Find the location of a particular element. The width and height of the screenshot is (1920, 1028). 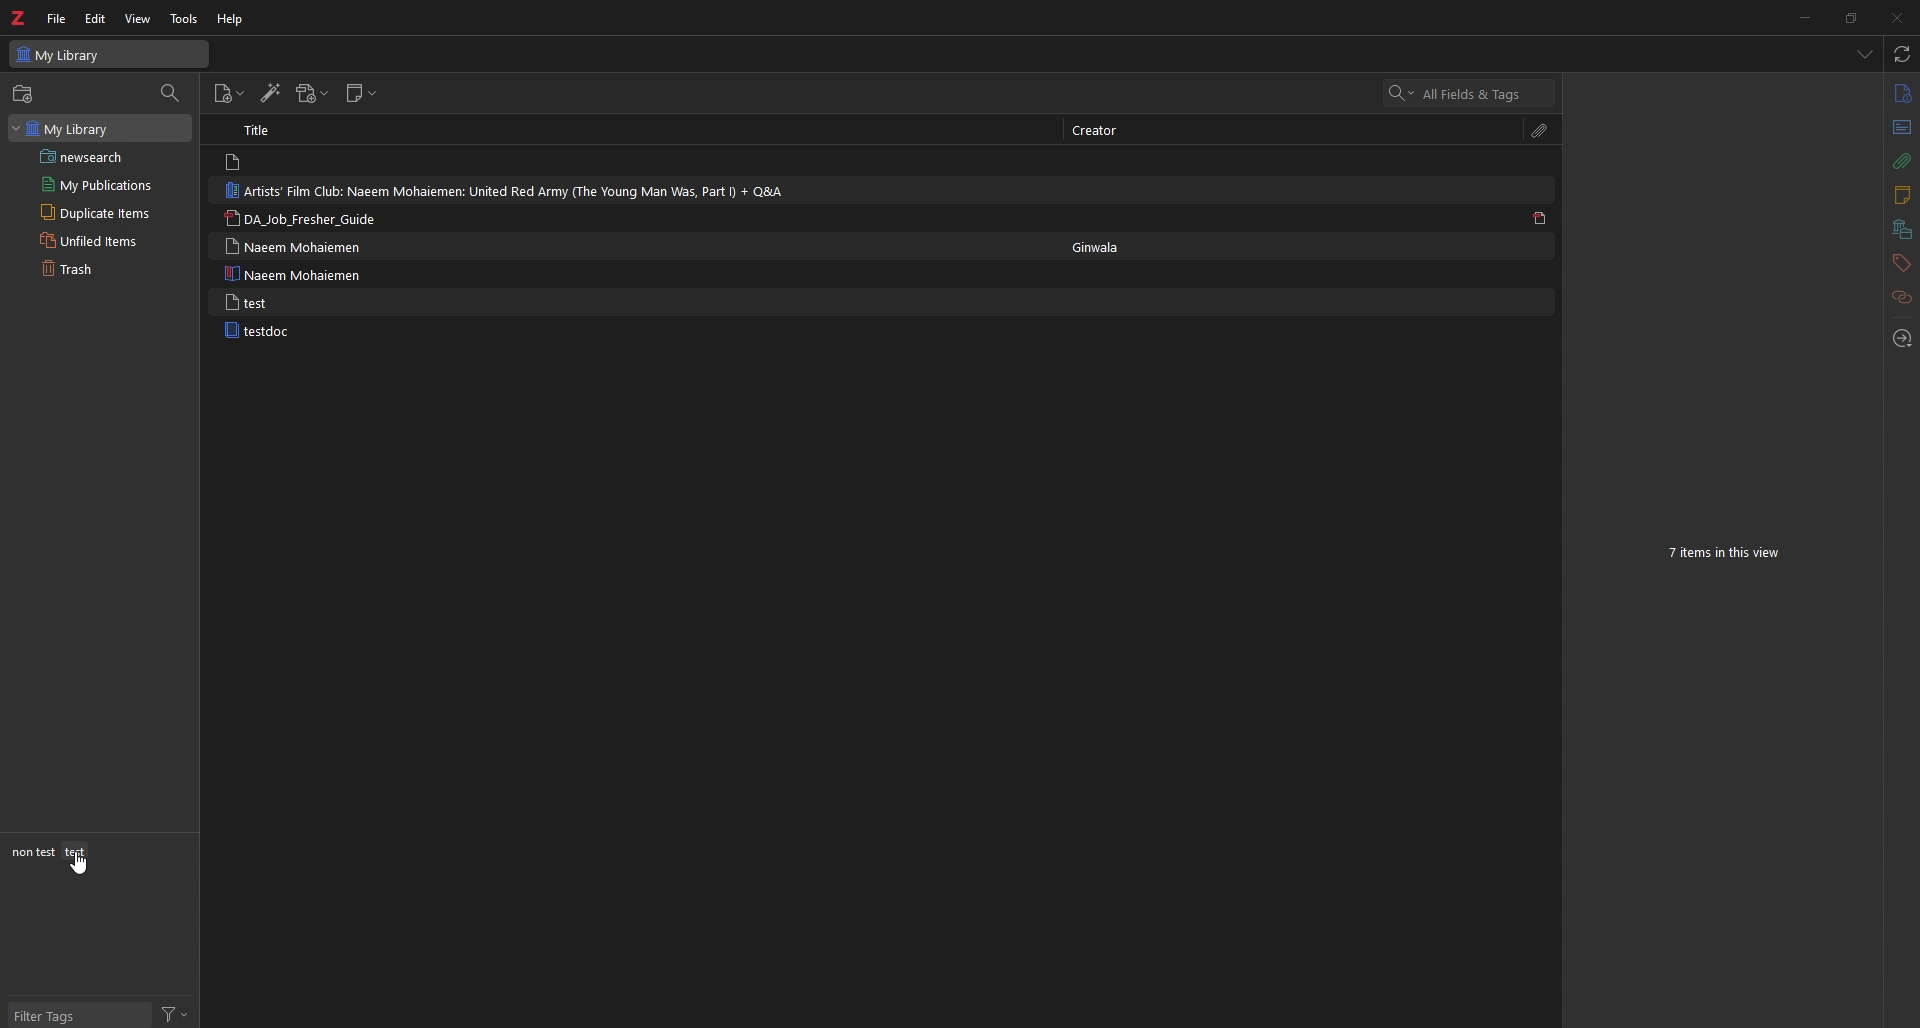

duplicate items is located at coordinates (107, 212).